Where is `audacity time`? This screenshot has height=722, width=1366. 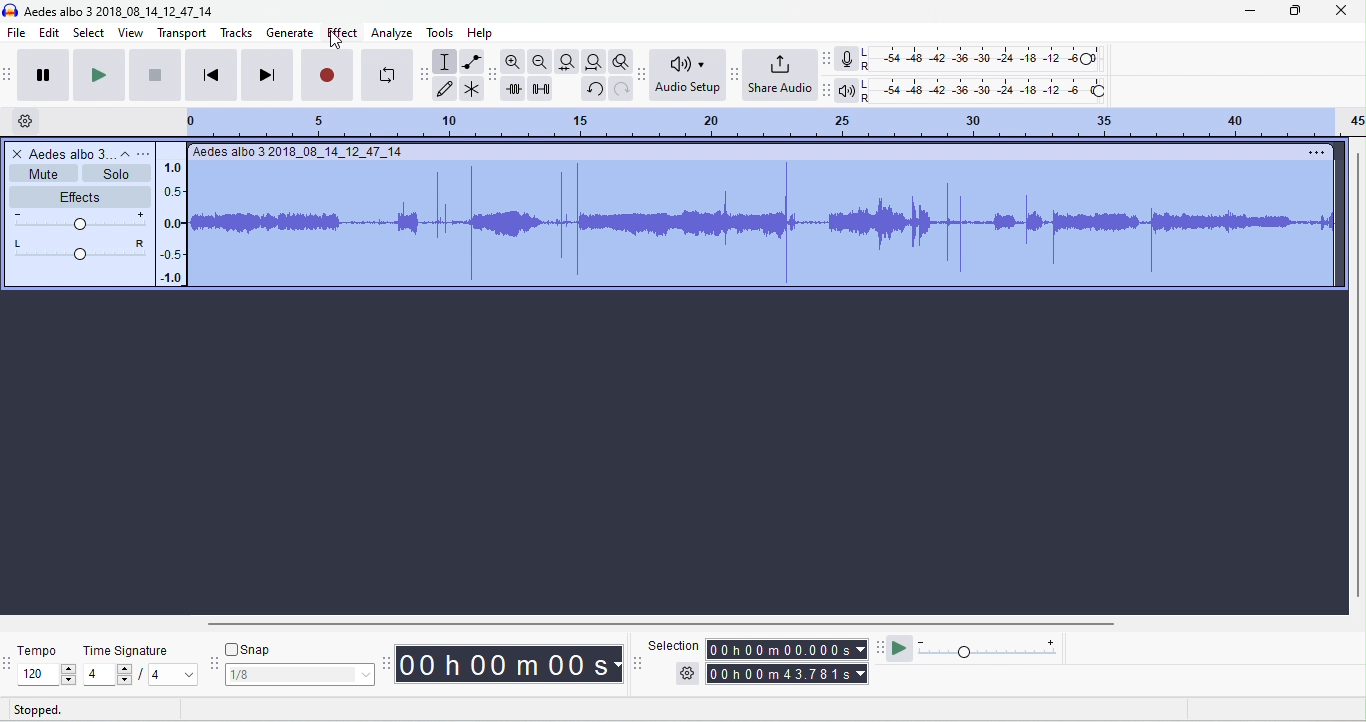 audacity time is located at coordinates (510, 665).